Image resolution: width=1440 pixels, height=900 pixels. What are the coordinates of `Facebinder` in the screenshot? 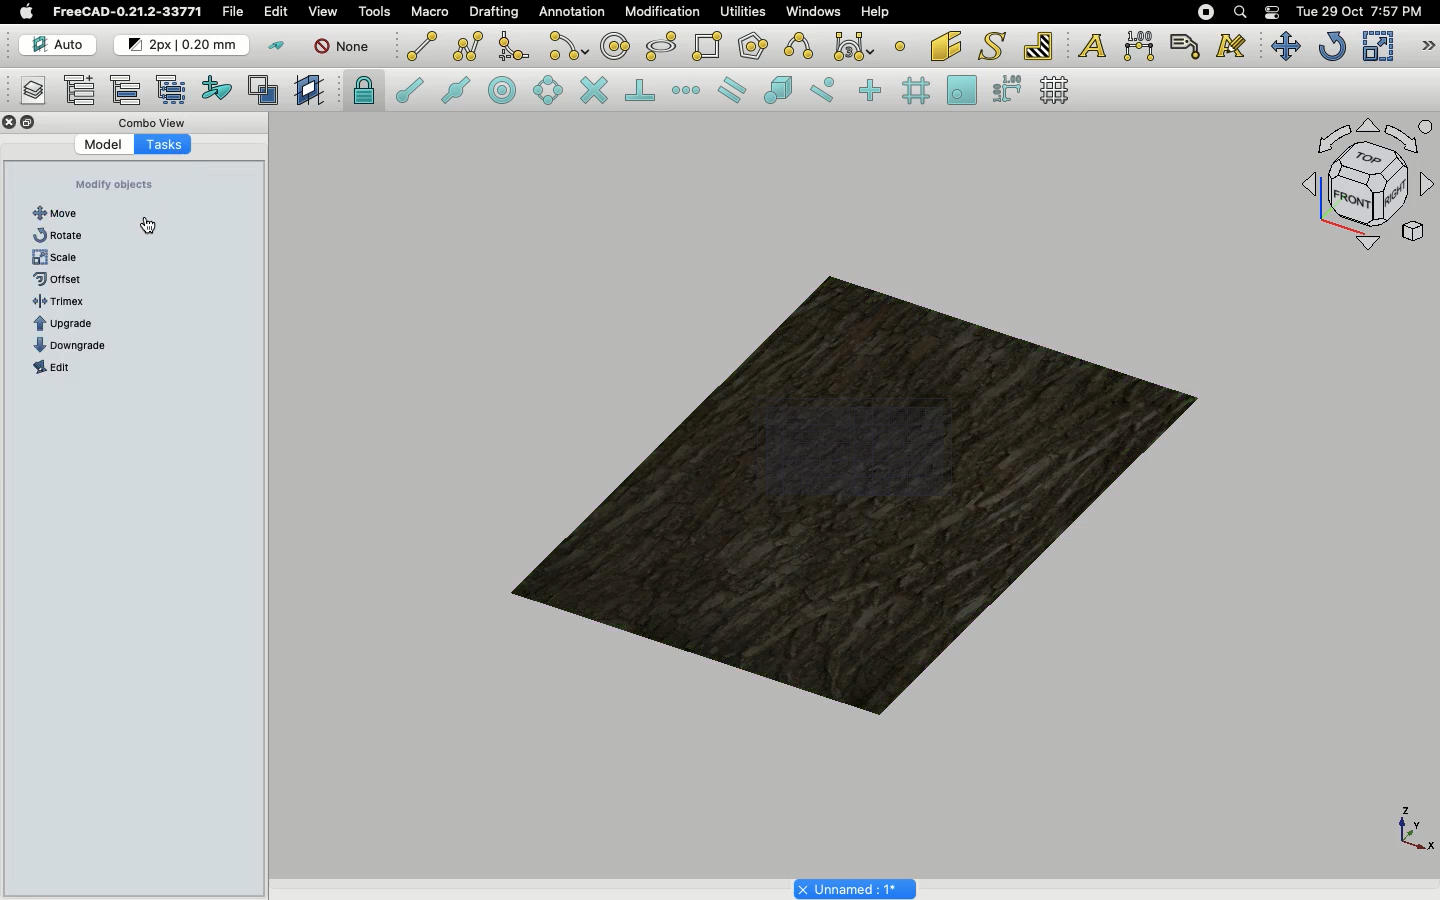 It's located at (946, 48).